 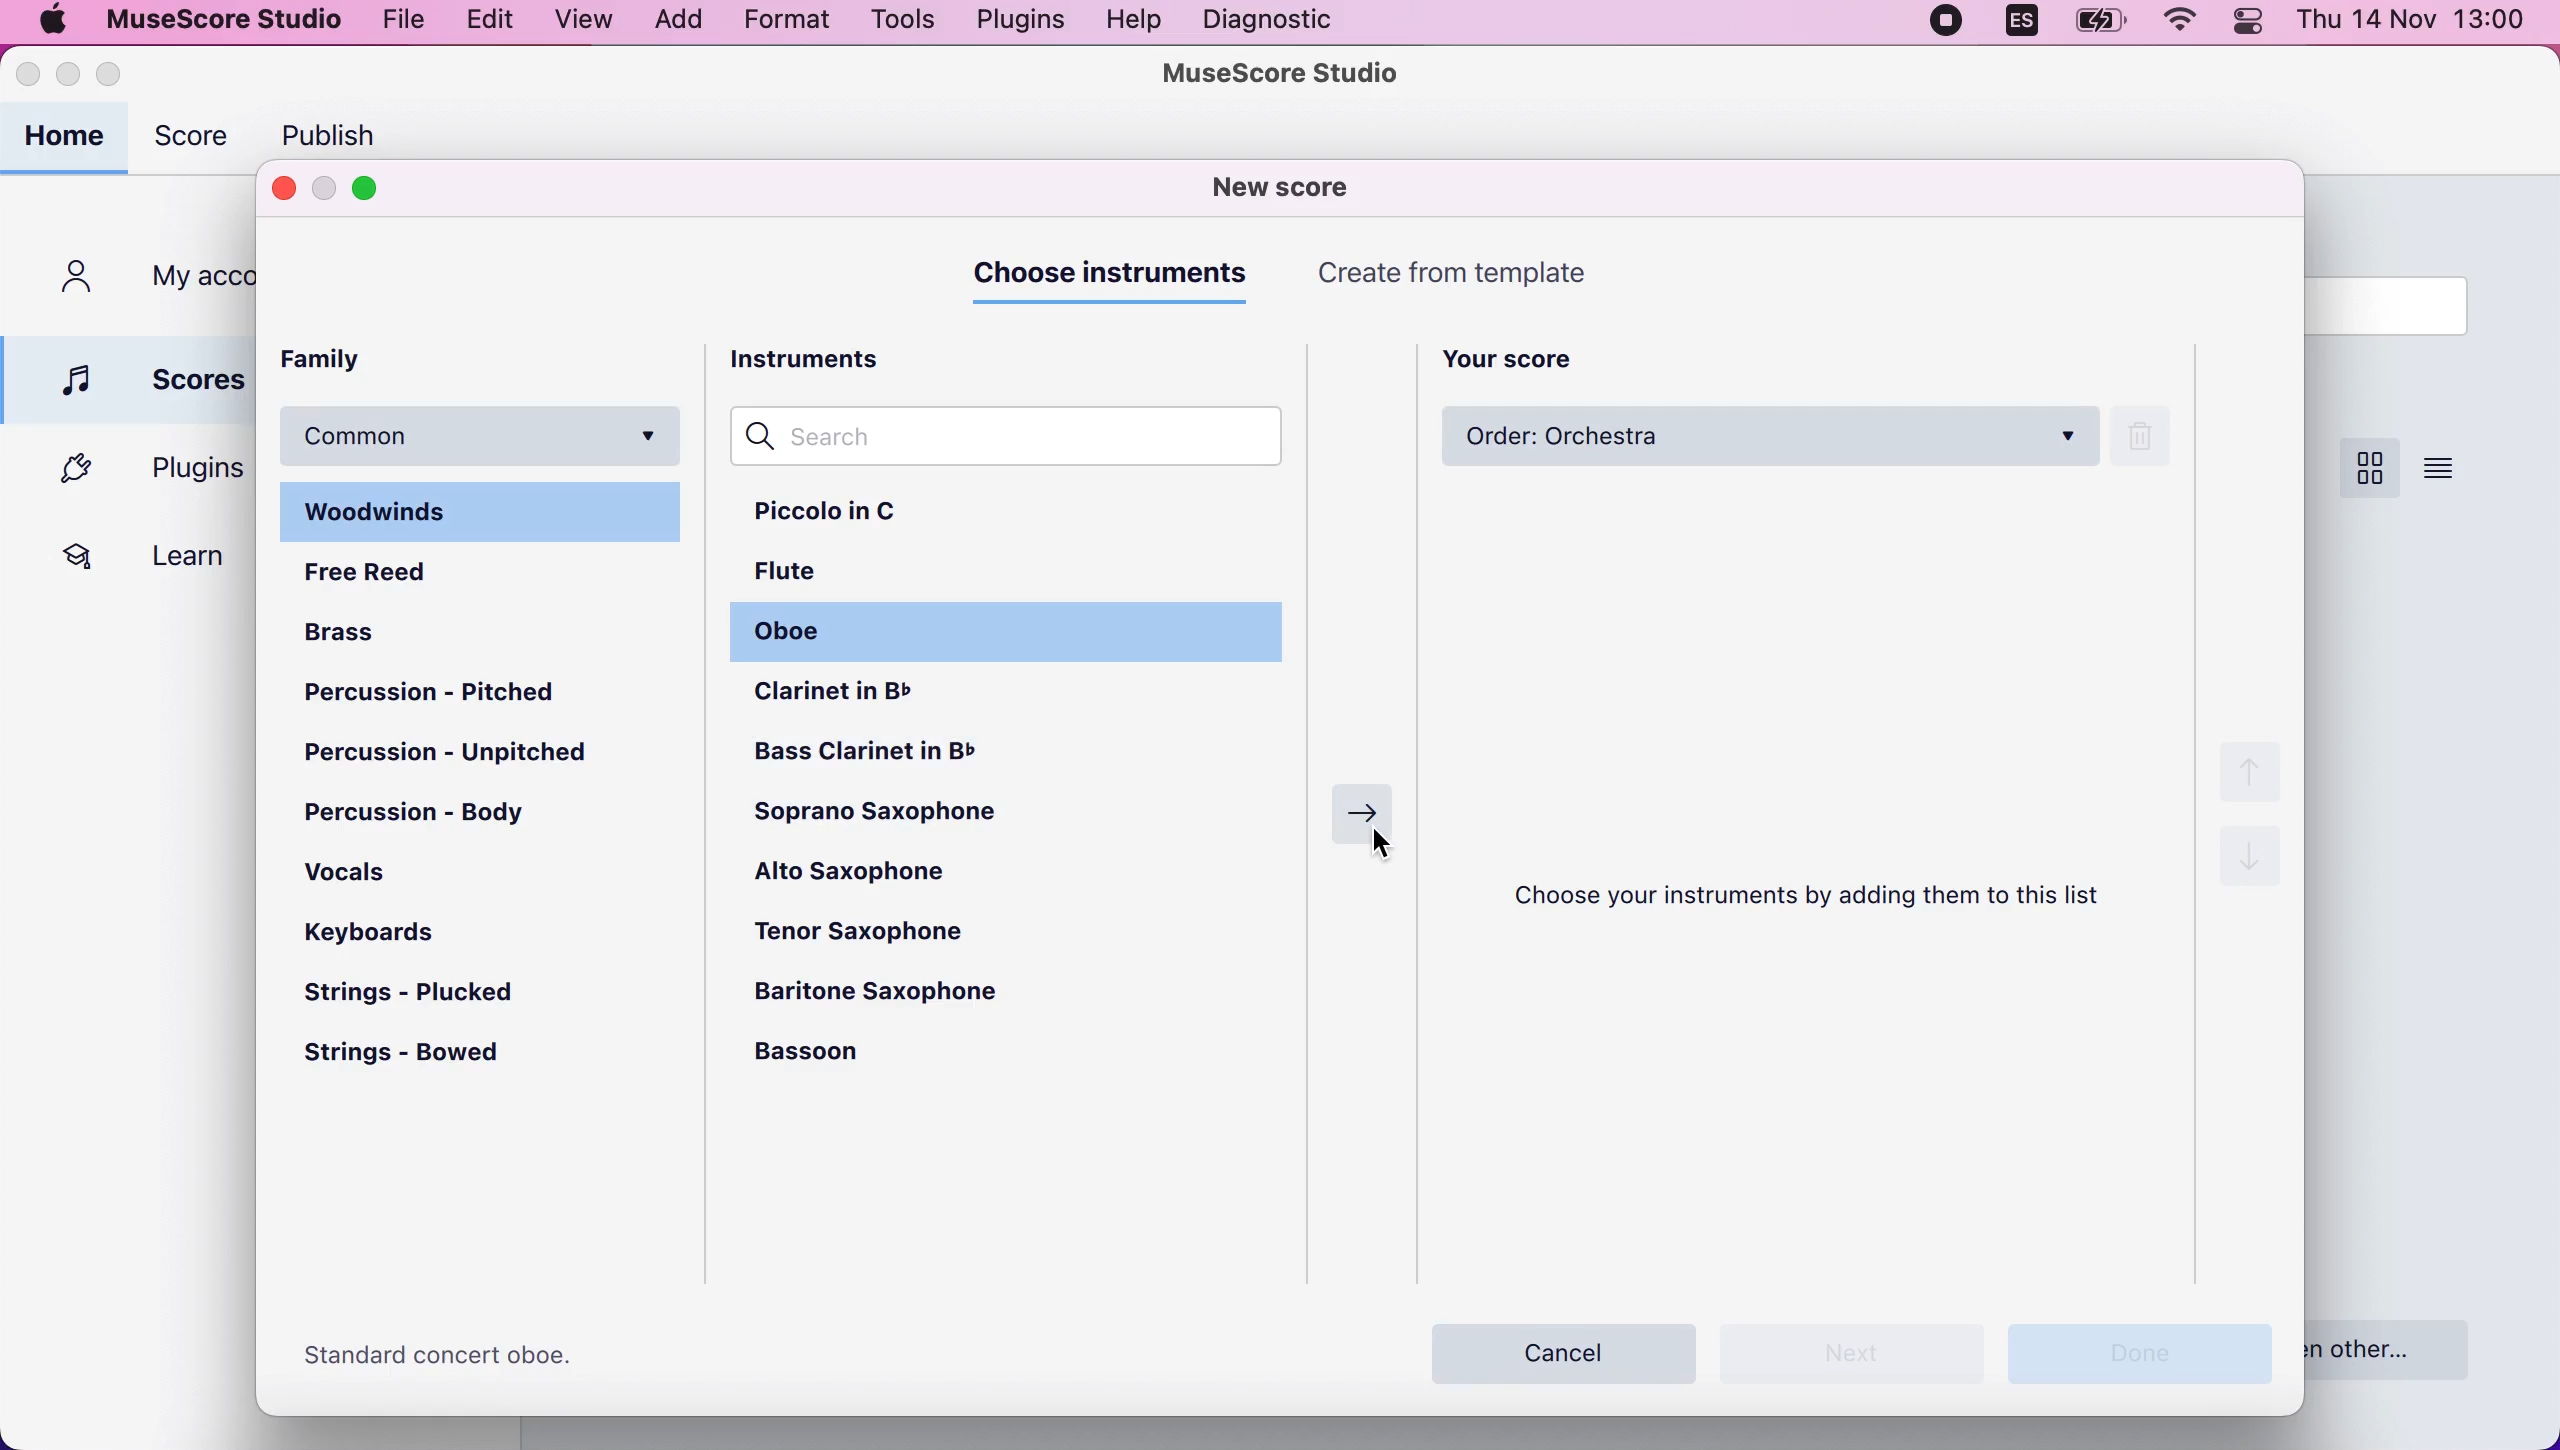 I want to click on percussion-pitched, so click(x=451, y=693).